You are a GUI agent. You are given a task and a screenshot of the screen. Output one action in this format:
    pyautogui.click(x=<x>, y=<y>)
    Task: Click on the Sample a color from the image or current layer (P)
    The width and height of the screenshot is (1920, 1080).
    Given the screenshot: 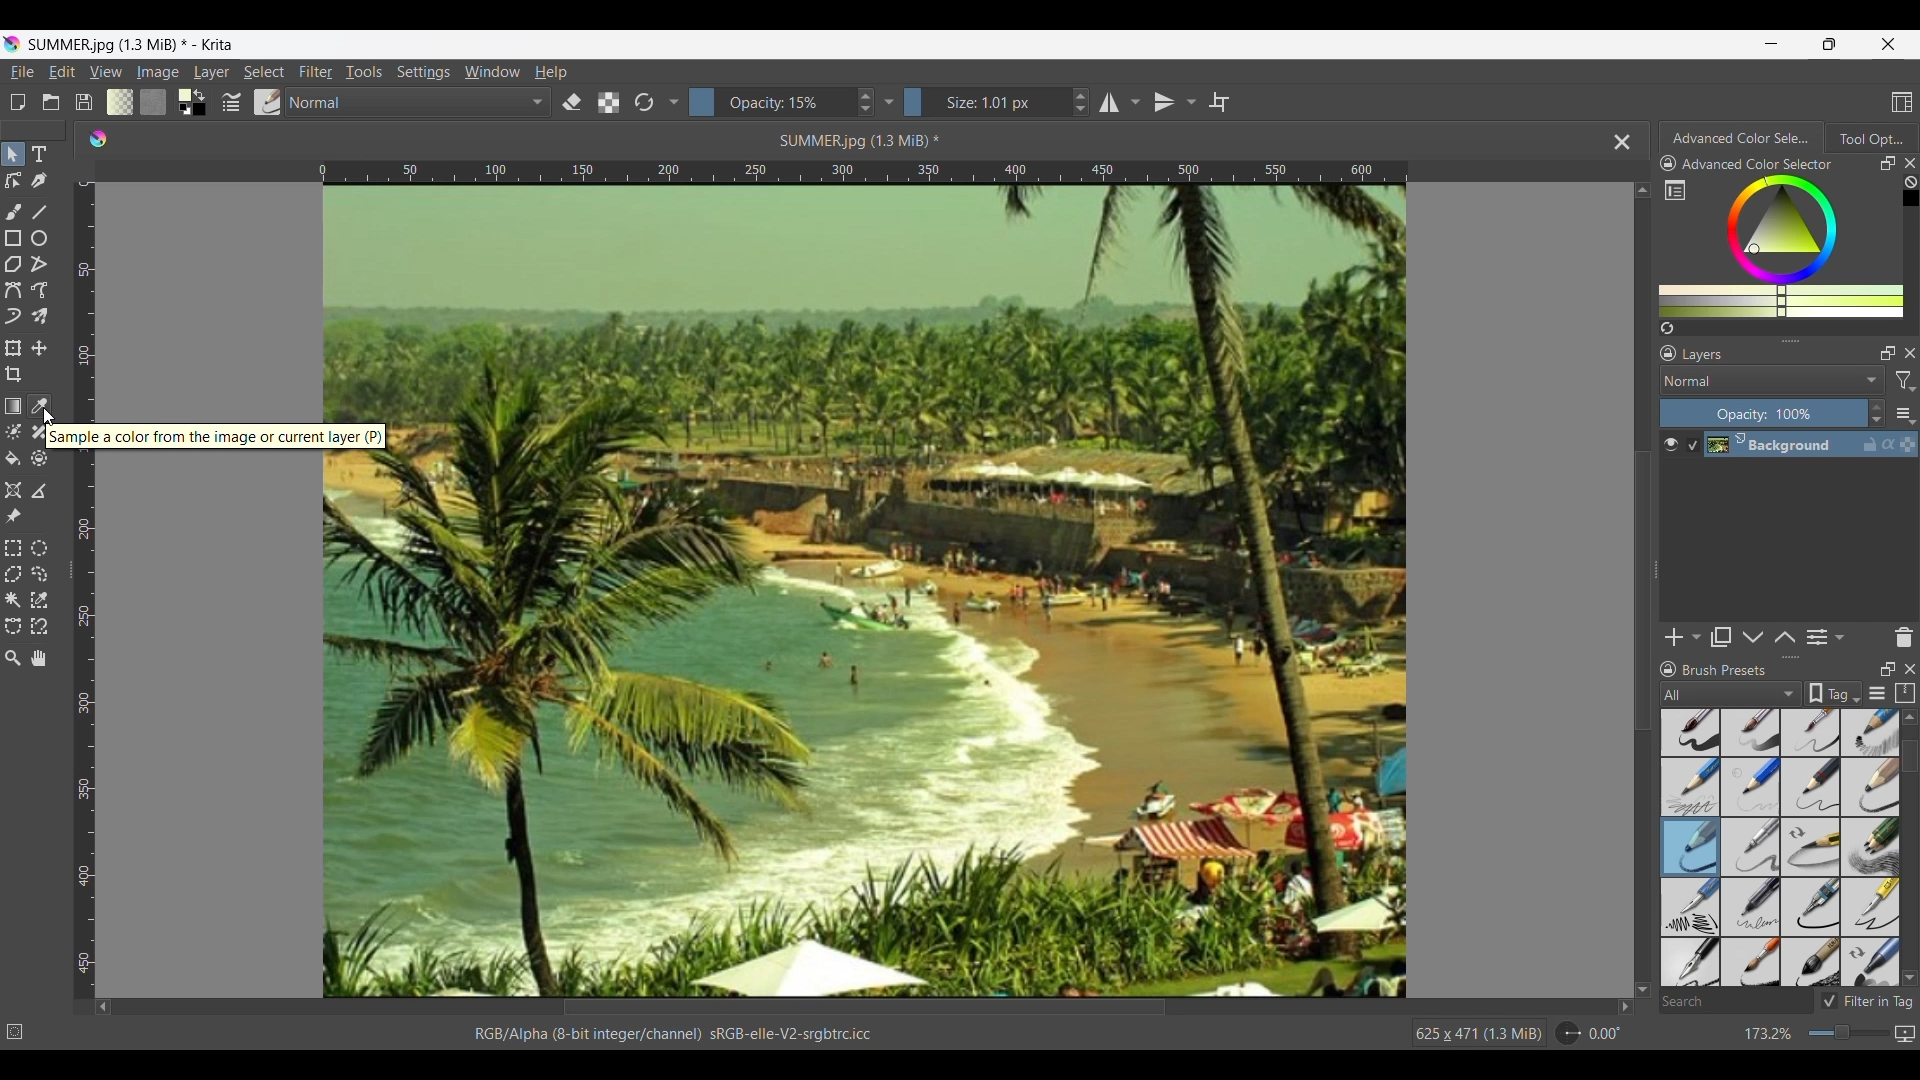 What is the action you would take?
    pyautogui.click(x=218, y=437)
    